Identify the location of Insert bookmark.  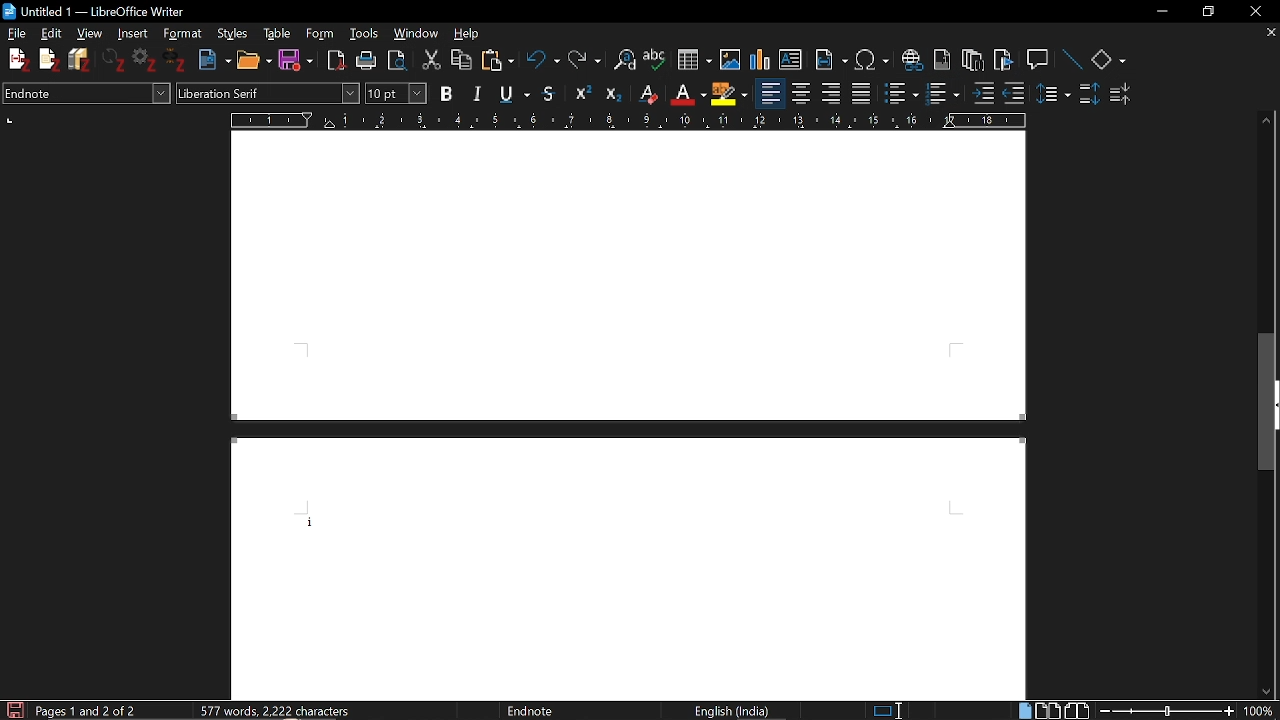
(1005, 64).